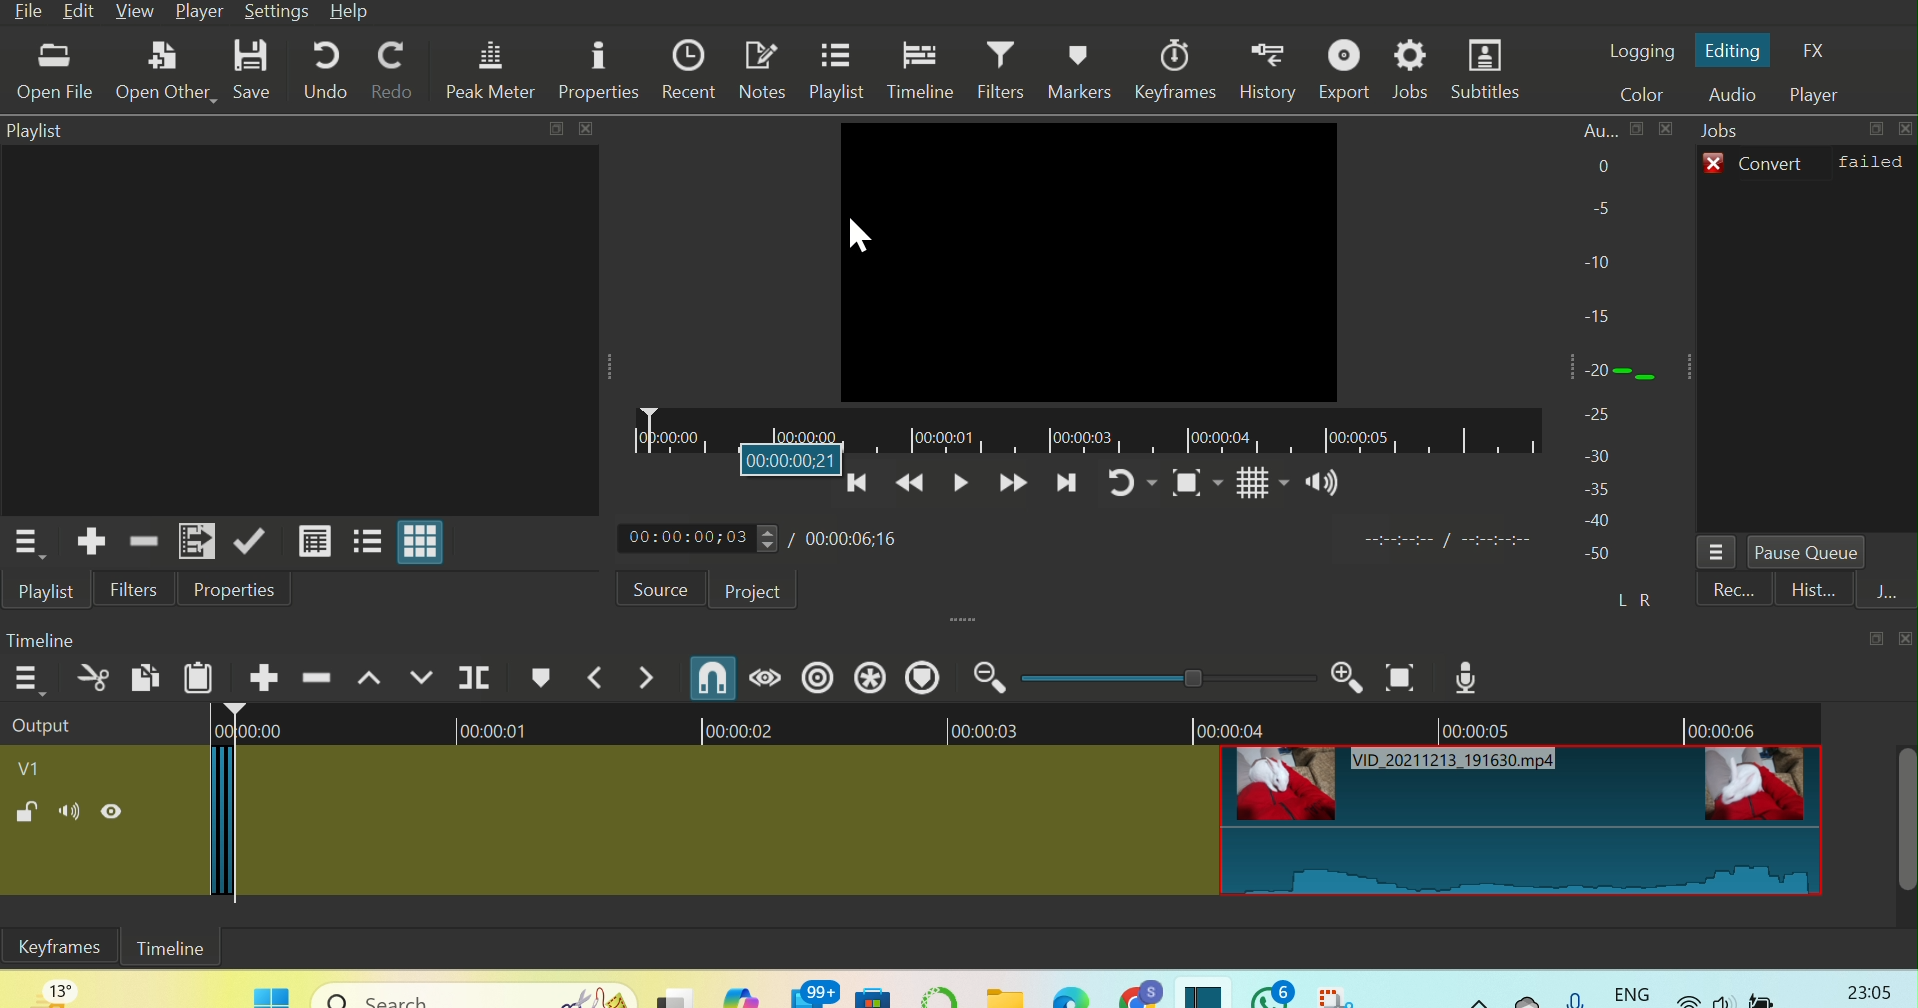 Image resolution: width=1918 pixels, height=1008 pixels. Describe the element at coordinates (26, 680) in the screenshot. I see `Options` at that location.